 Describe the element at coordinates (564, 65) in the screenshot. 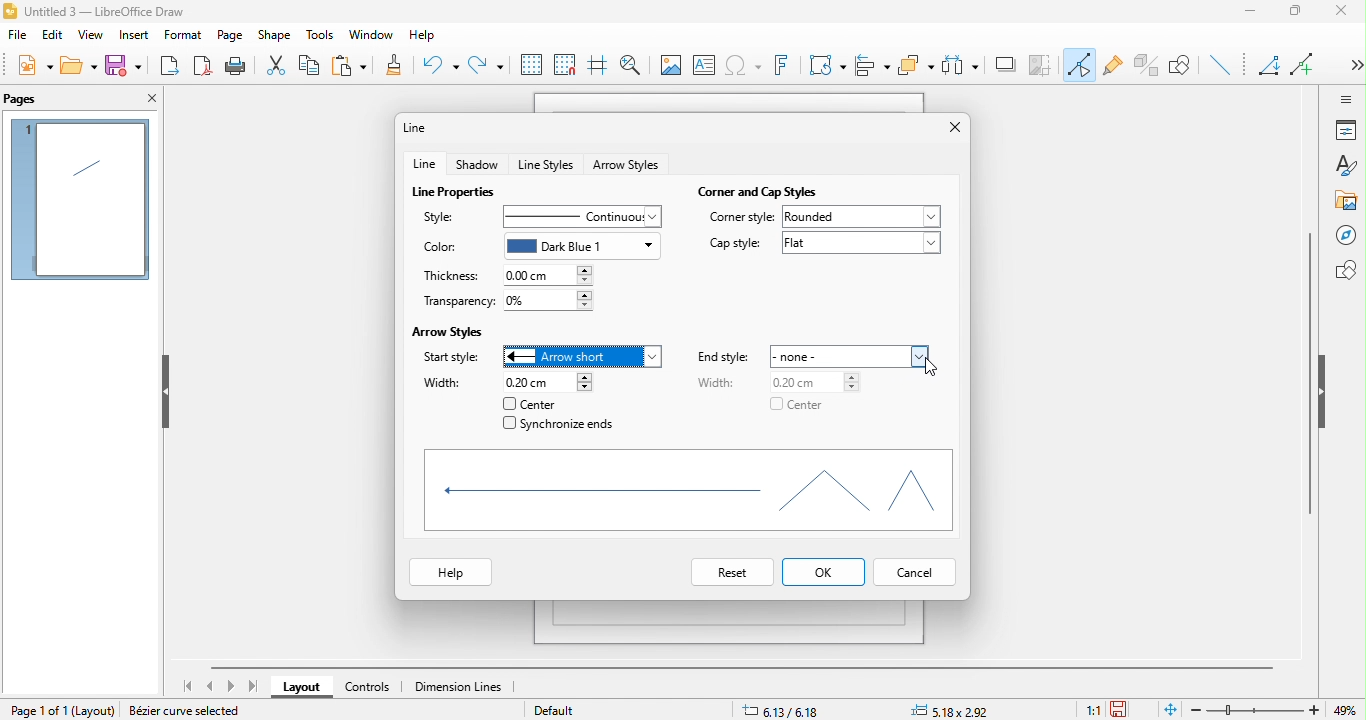

I see `snap to grid` at that location.